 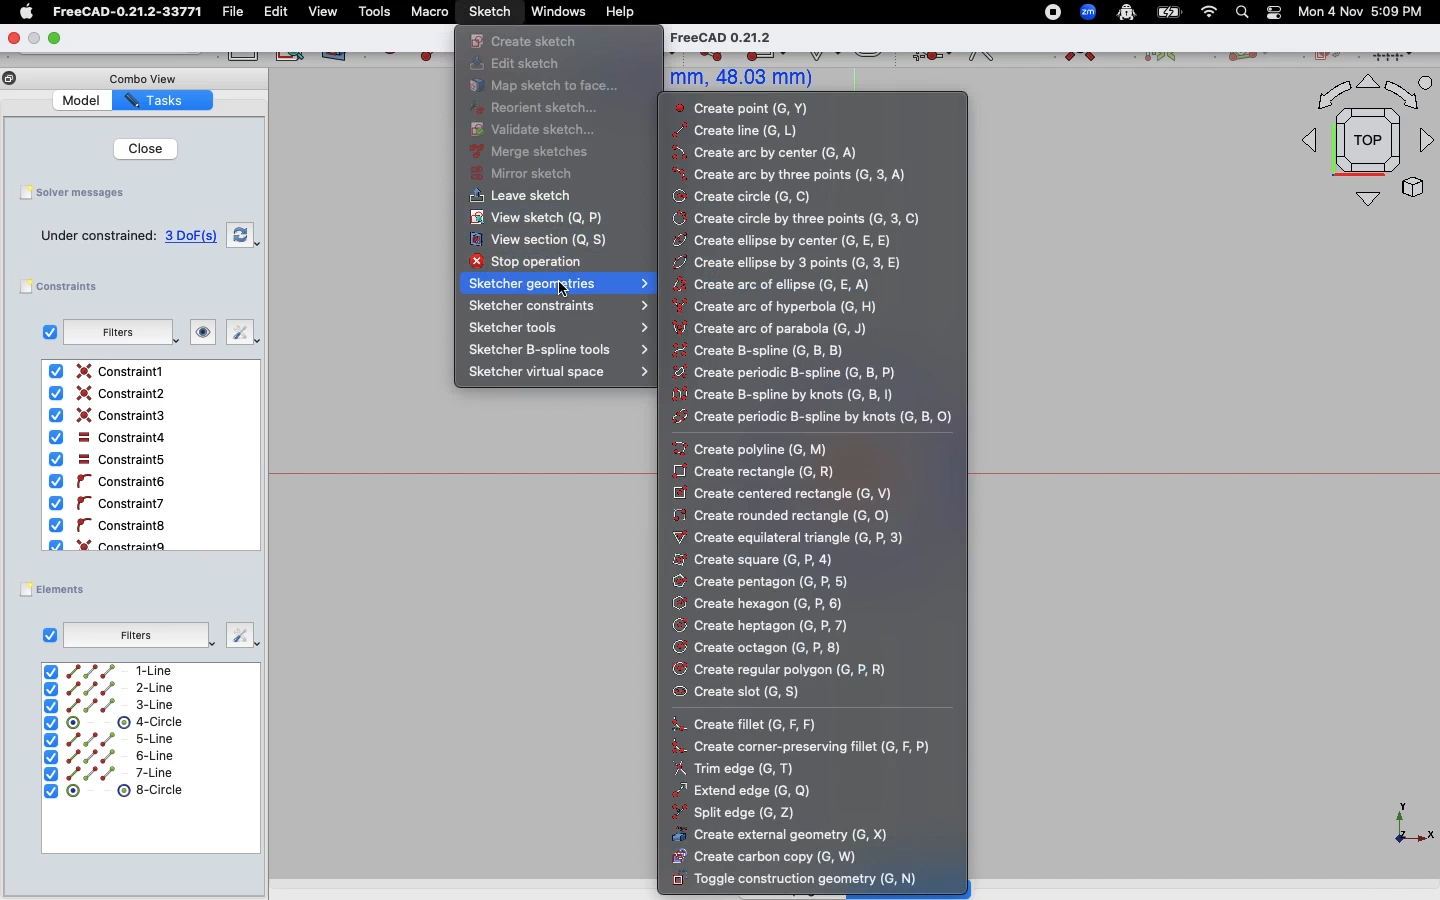 What do you see at coordinates (122, 705) in the screenshot?
I see `3-Line` at bounding box center [122, 705].